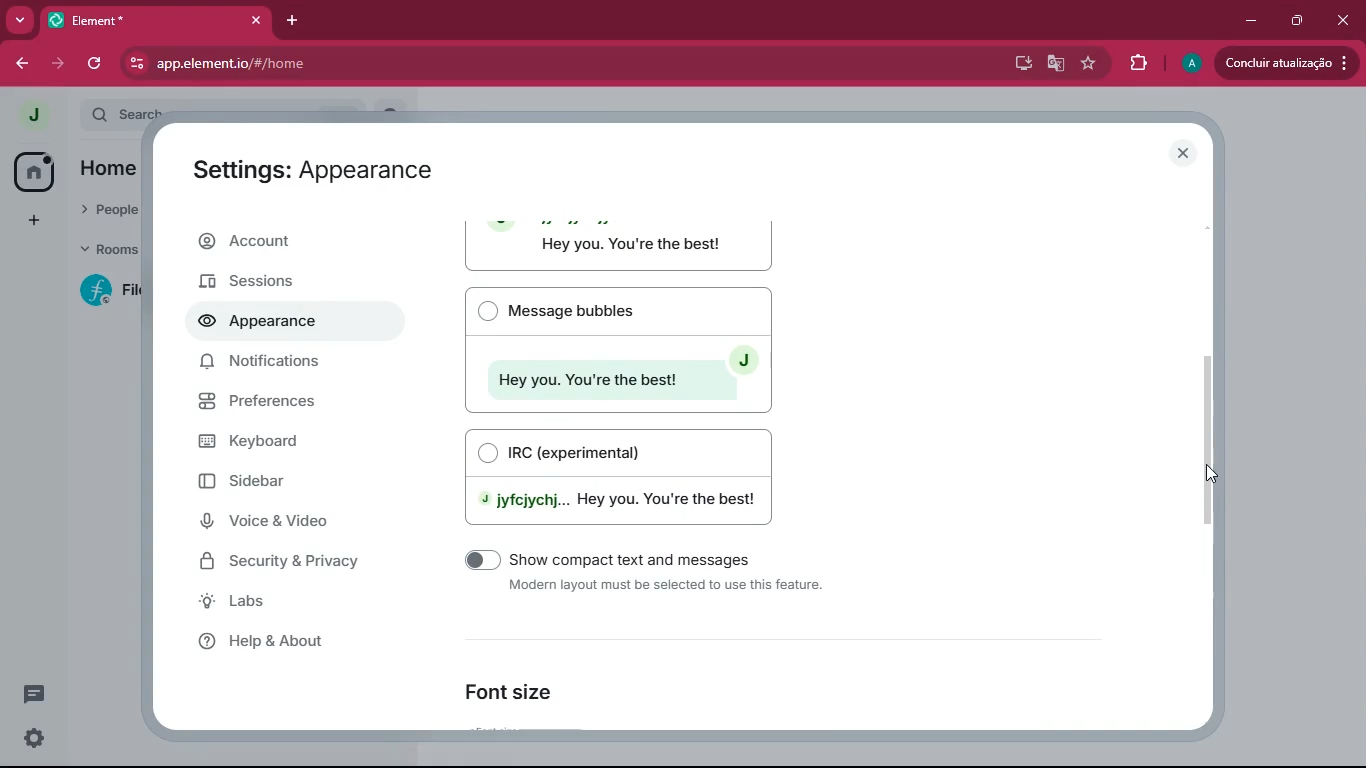 The width and height of the screenshot is (1366, 768). I want to click on settings, so click(34, 739).